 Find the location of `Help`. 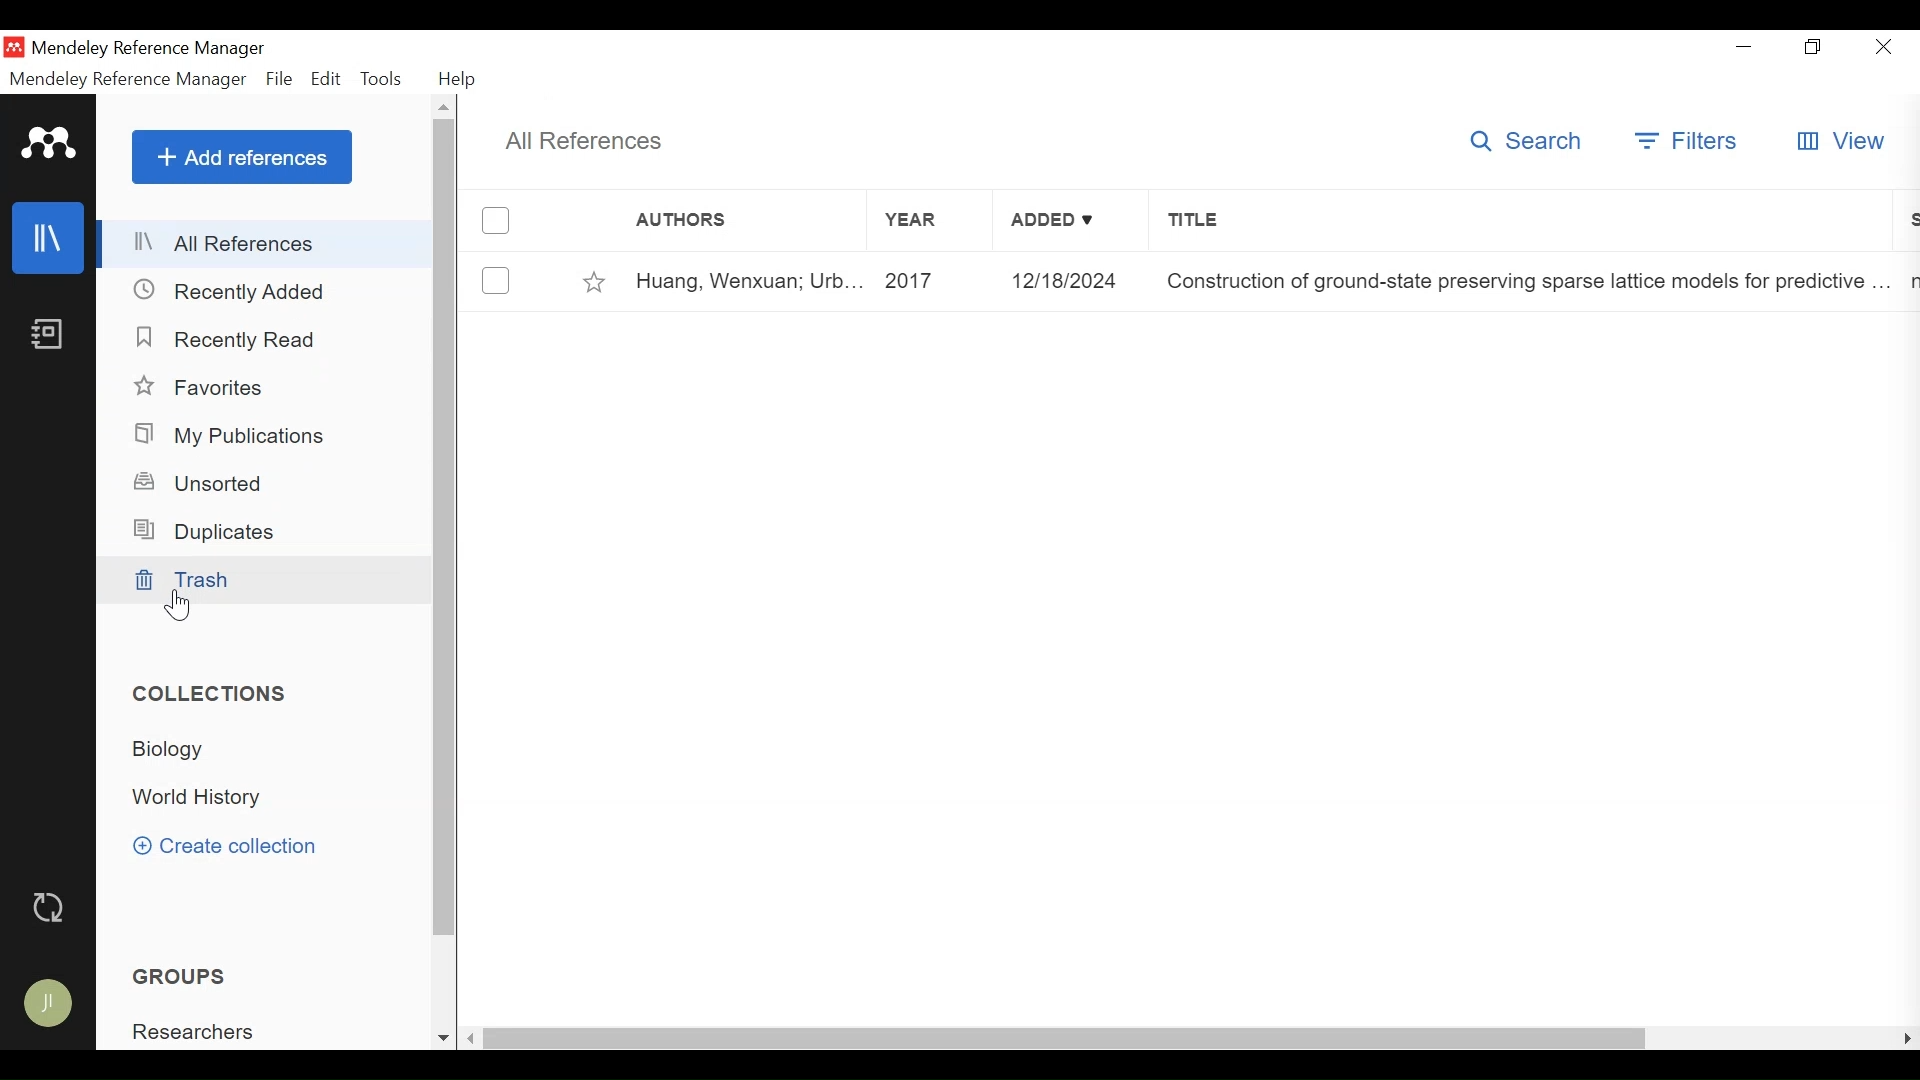

Help is located at coordinates (455, 78).